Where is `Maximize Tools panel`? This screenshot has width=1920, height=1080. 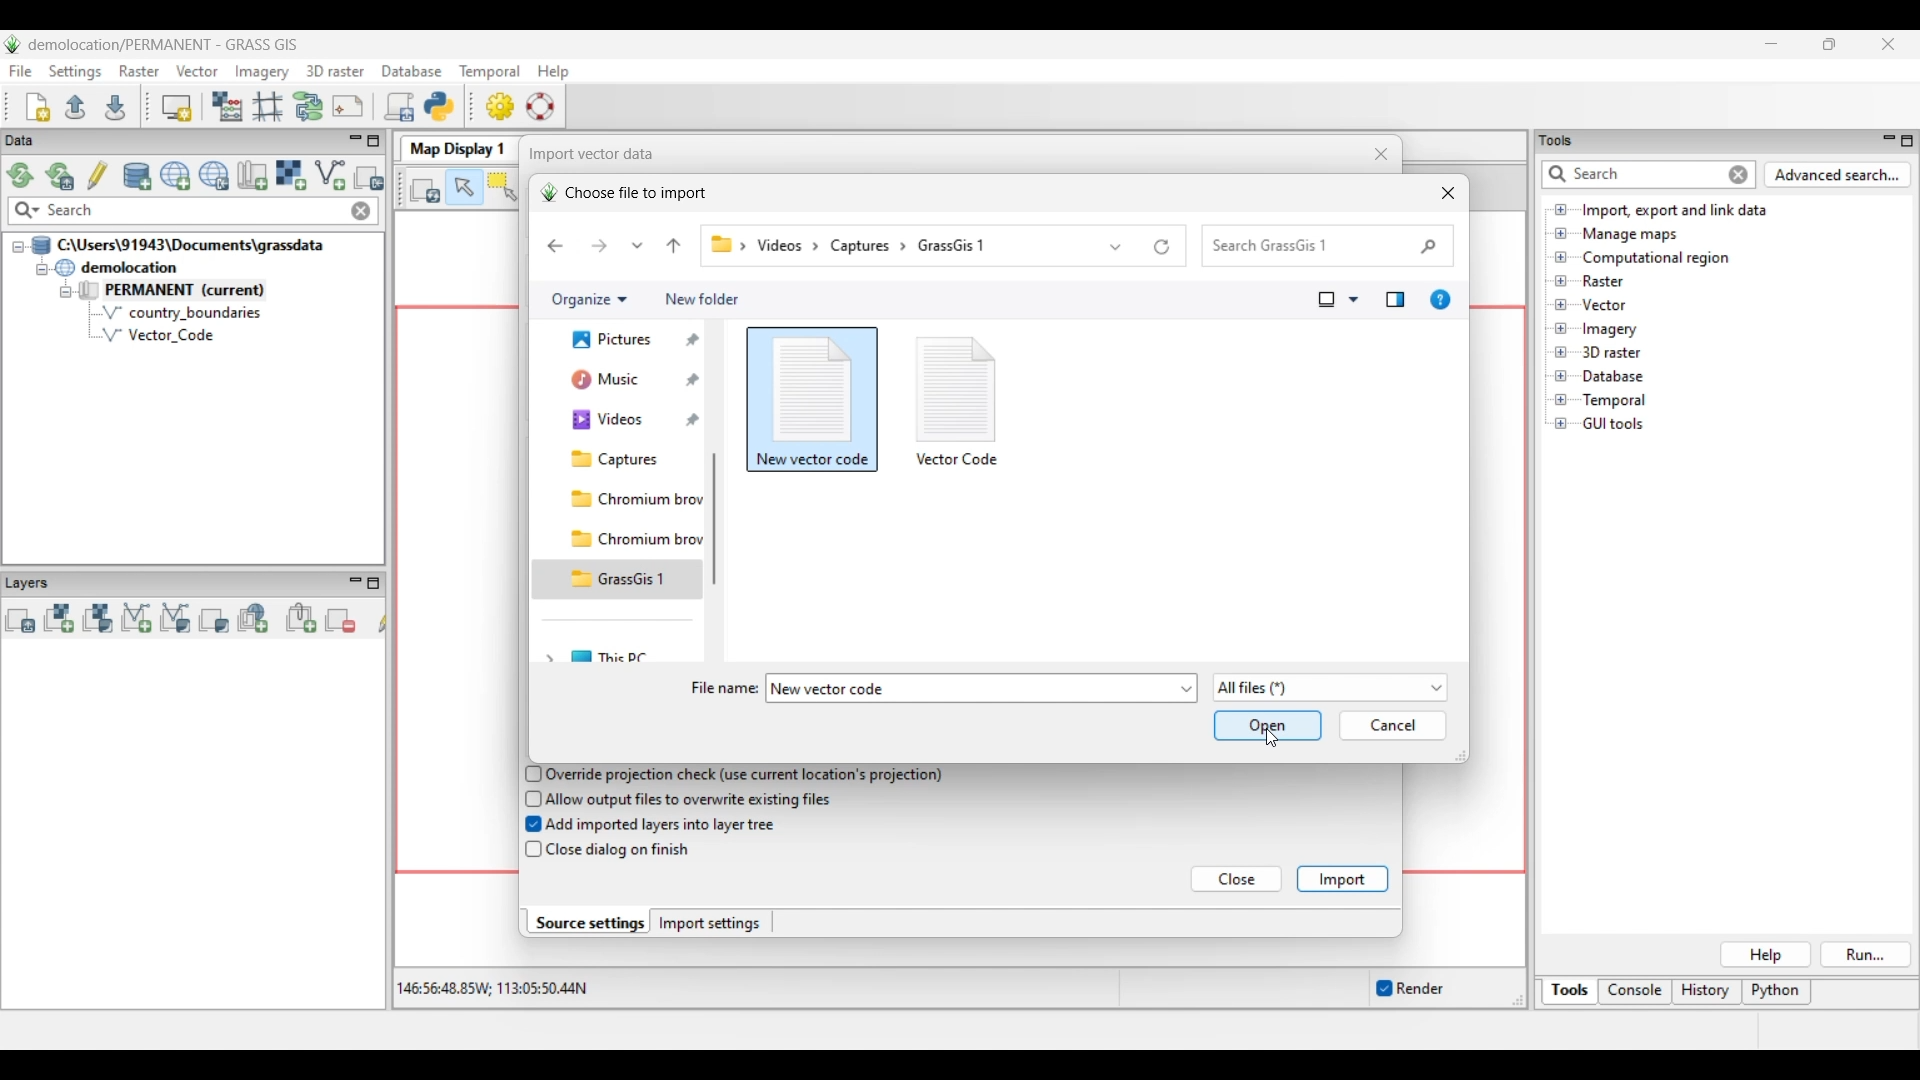
Maximize Tools panel is located at coordinates (1907, 141).